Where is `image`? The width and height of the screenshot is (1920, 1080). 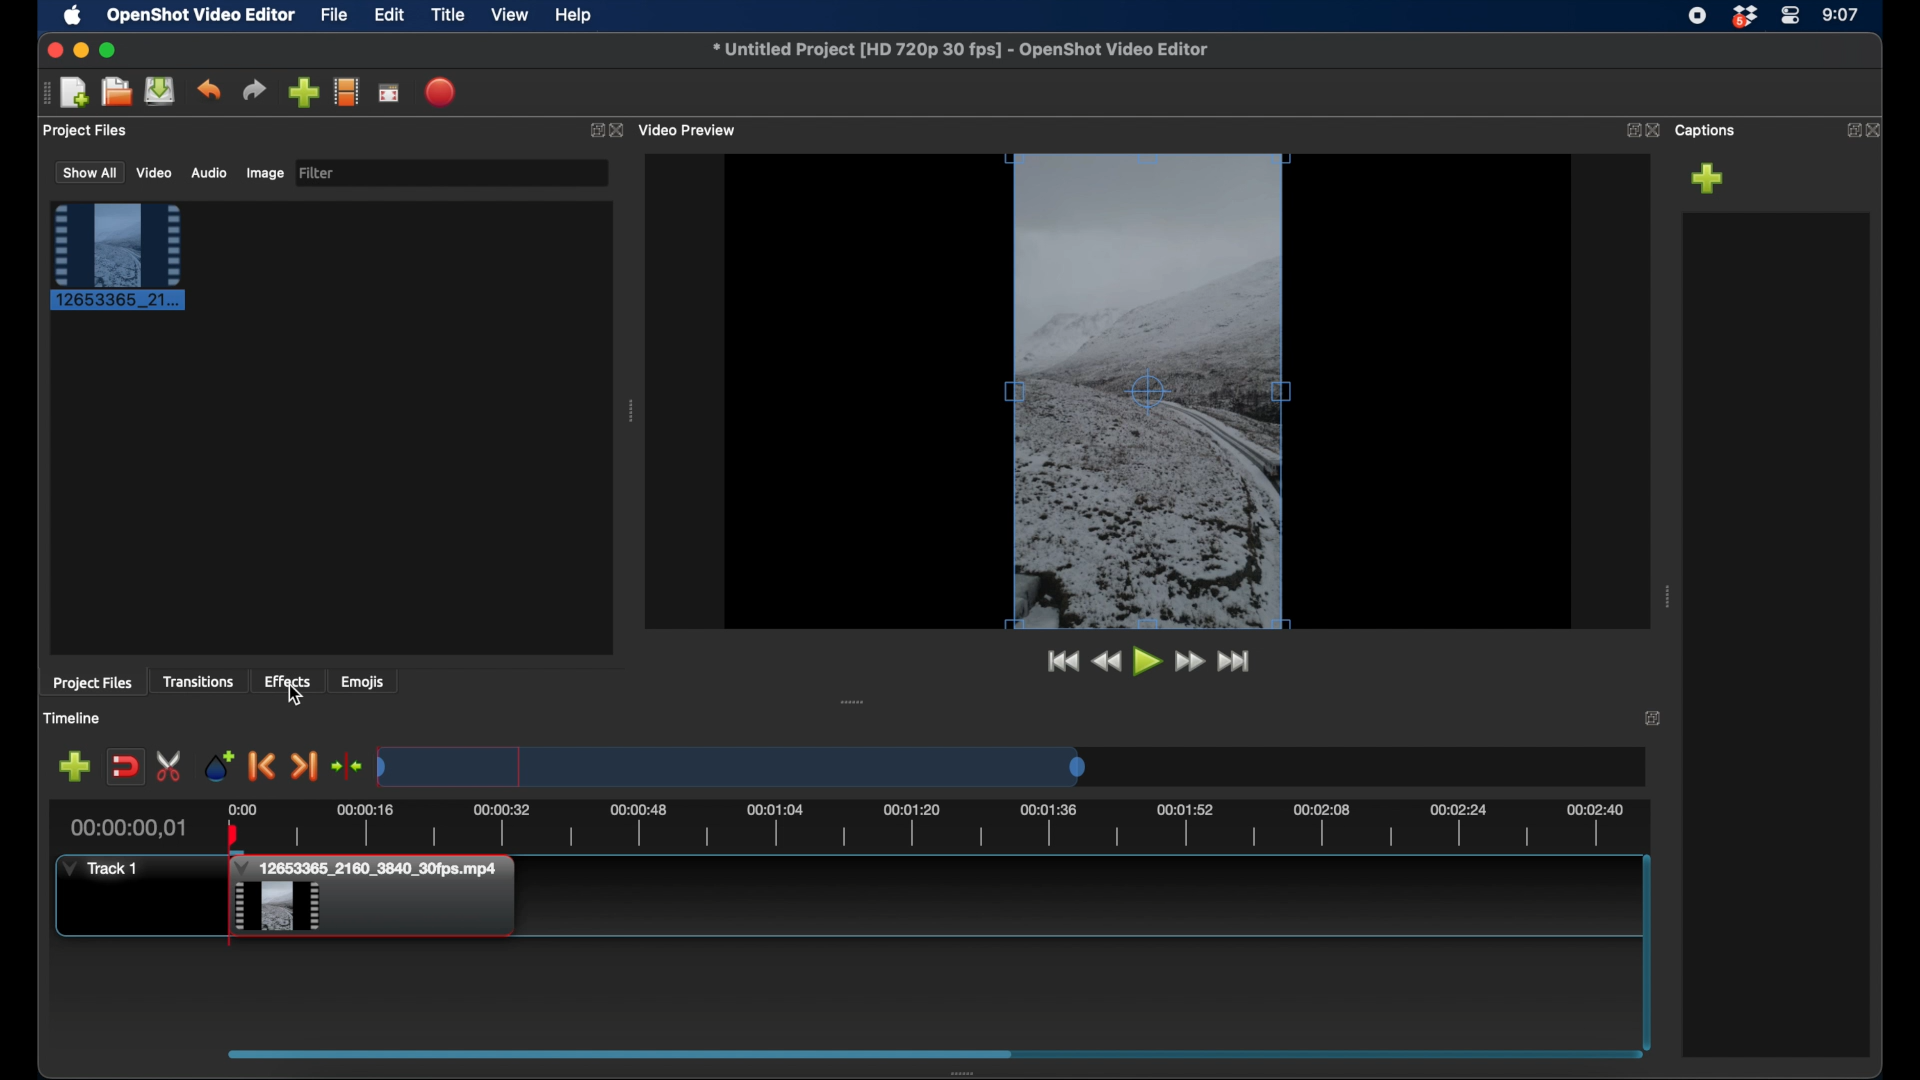
image is located at coordinates (264, 173).